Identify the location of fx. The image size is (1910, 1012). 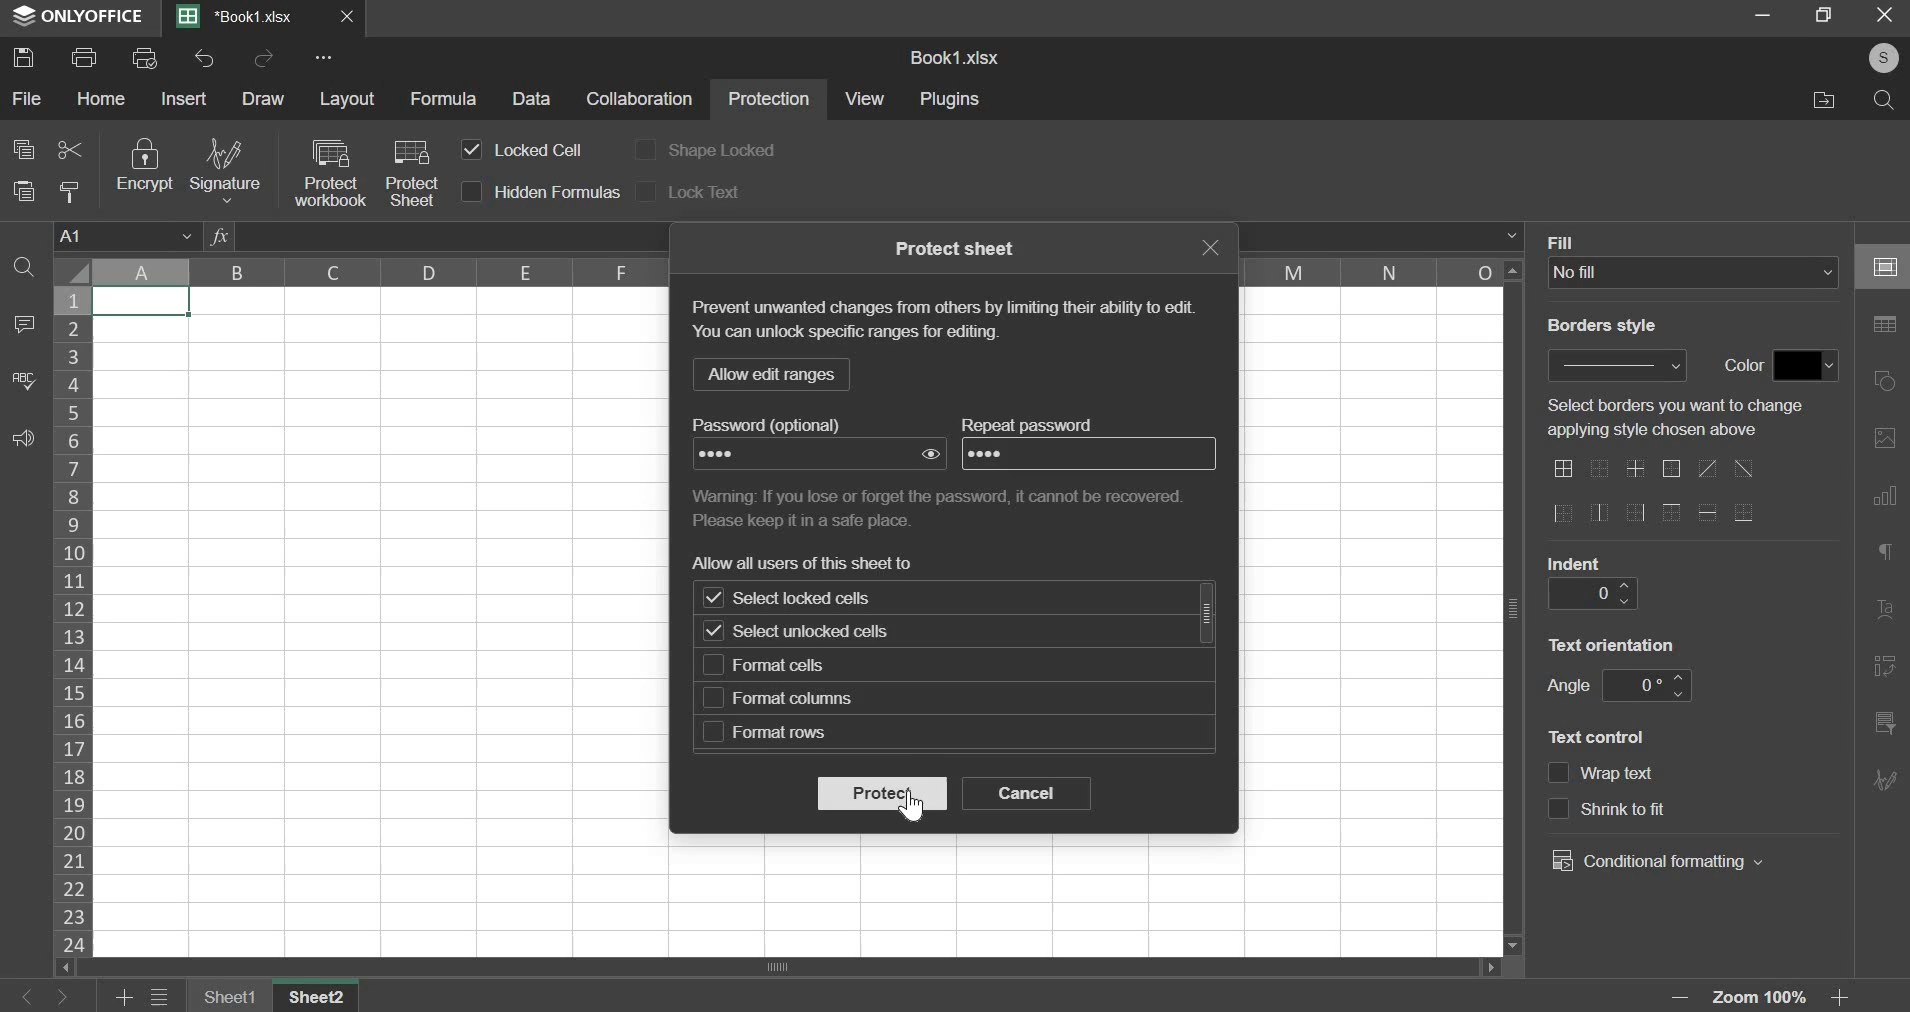
(219, 236).